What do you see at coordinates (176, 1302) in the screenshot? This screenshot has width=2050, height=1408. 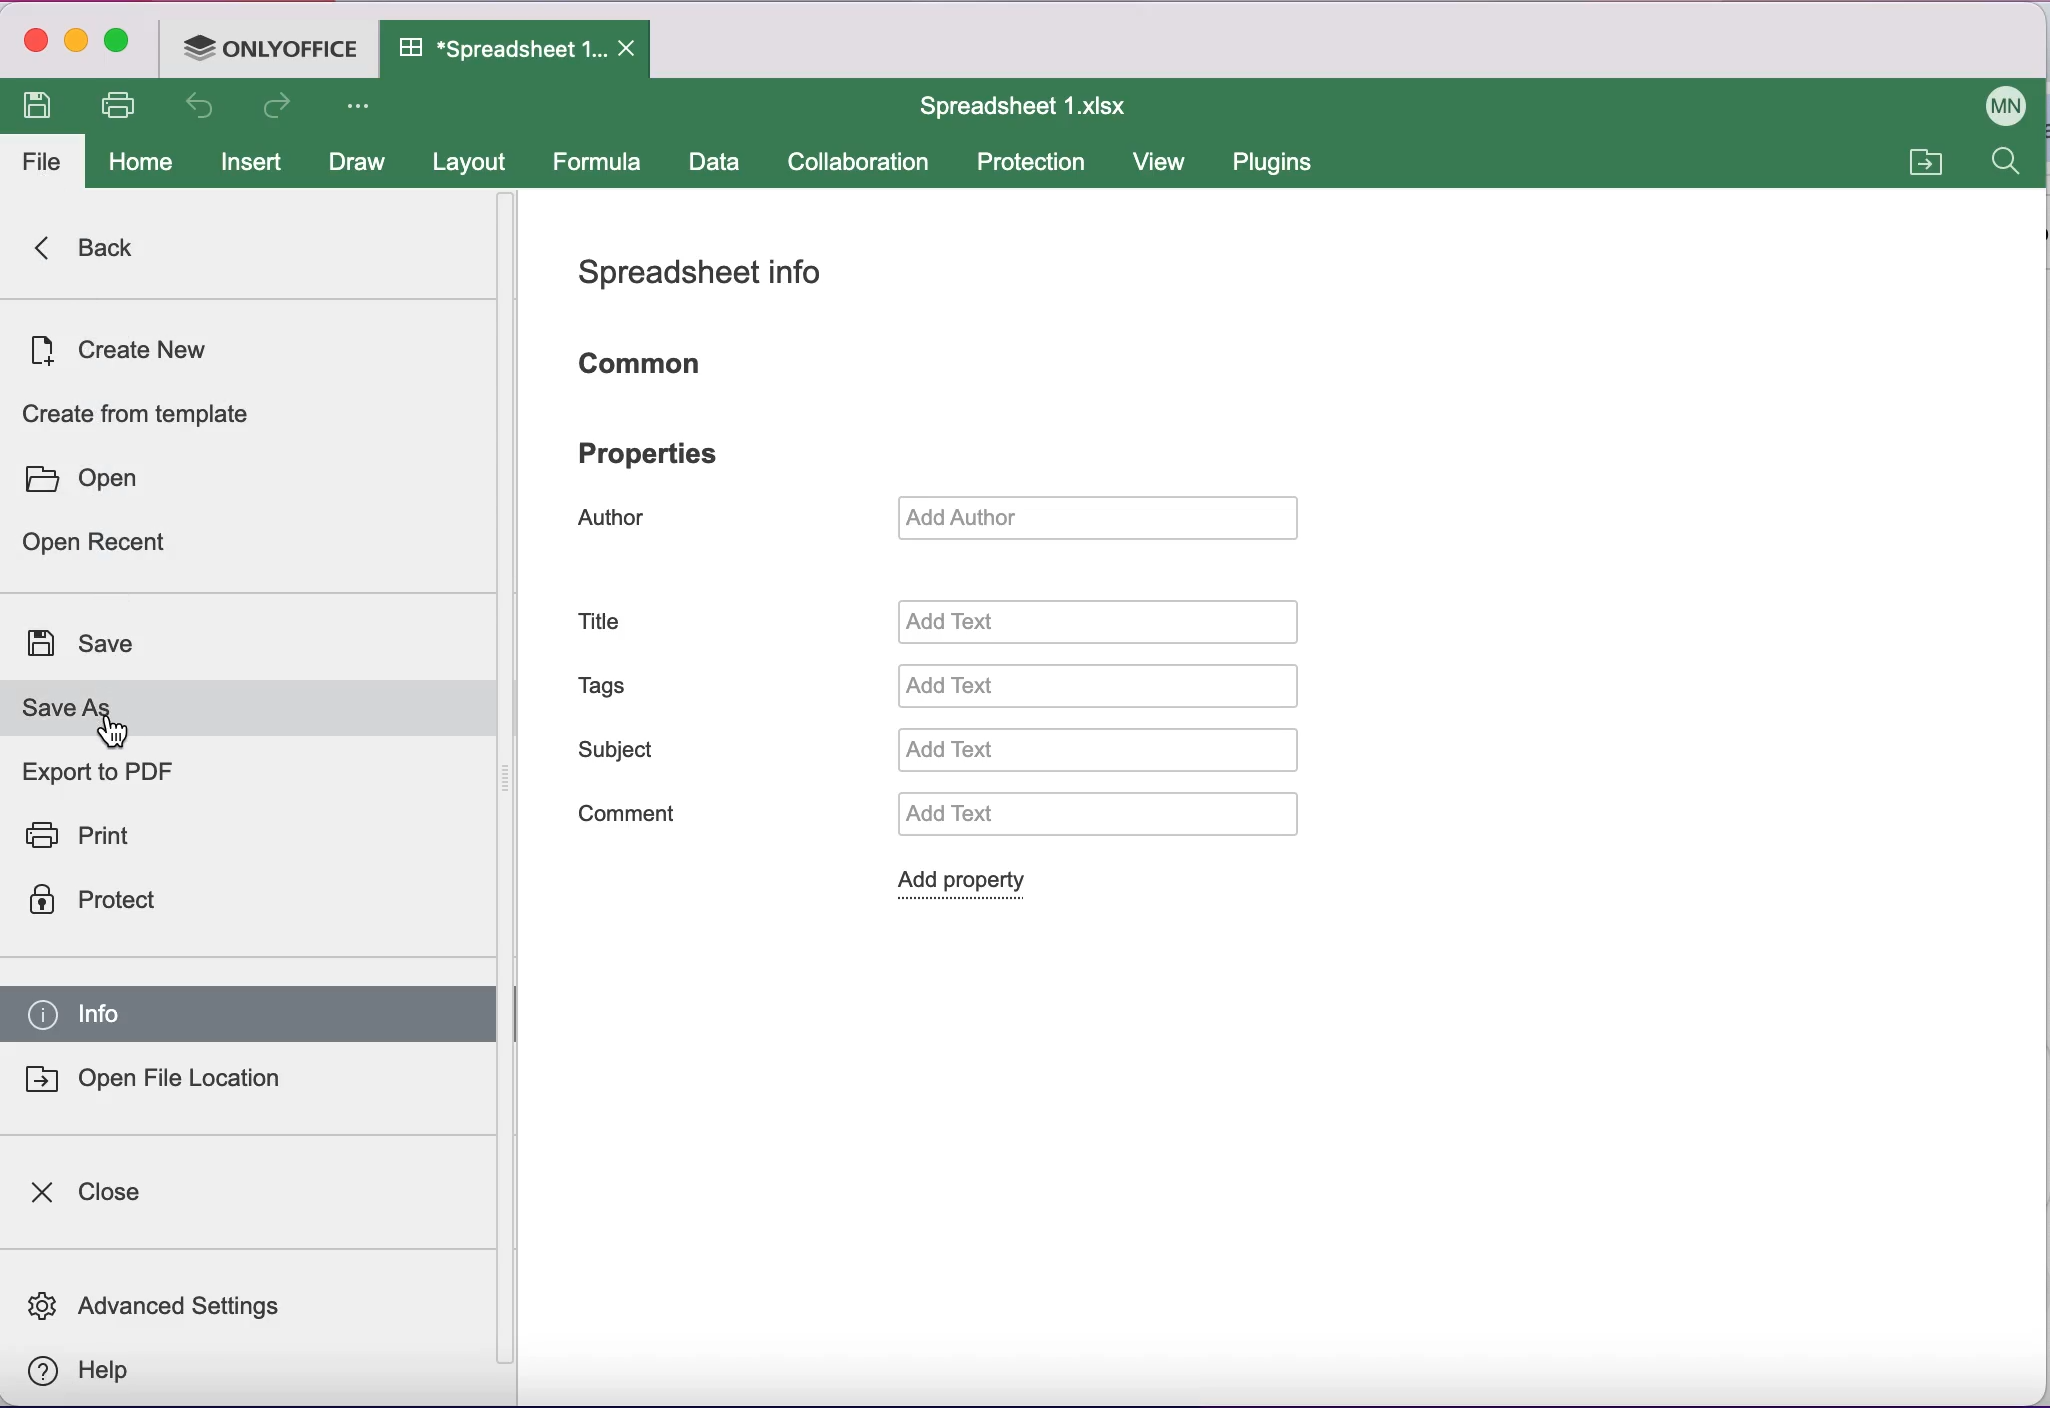 I see `advanced settings` at bounding box center [176, 1302].